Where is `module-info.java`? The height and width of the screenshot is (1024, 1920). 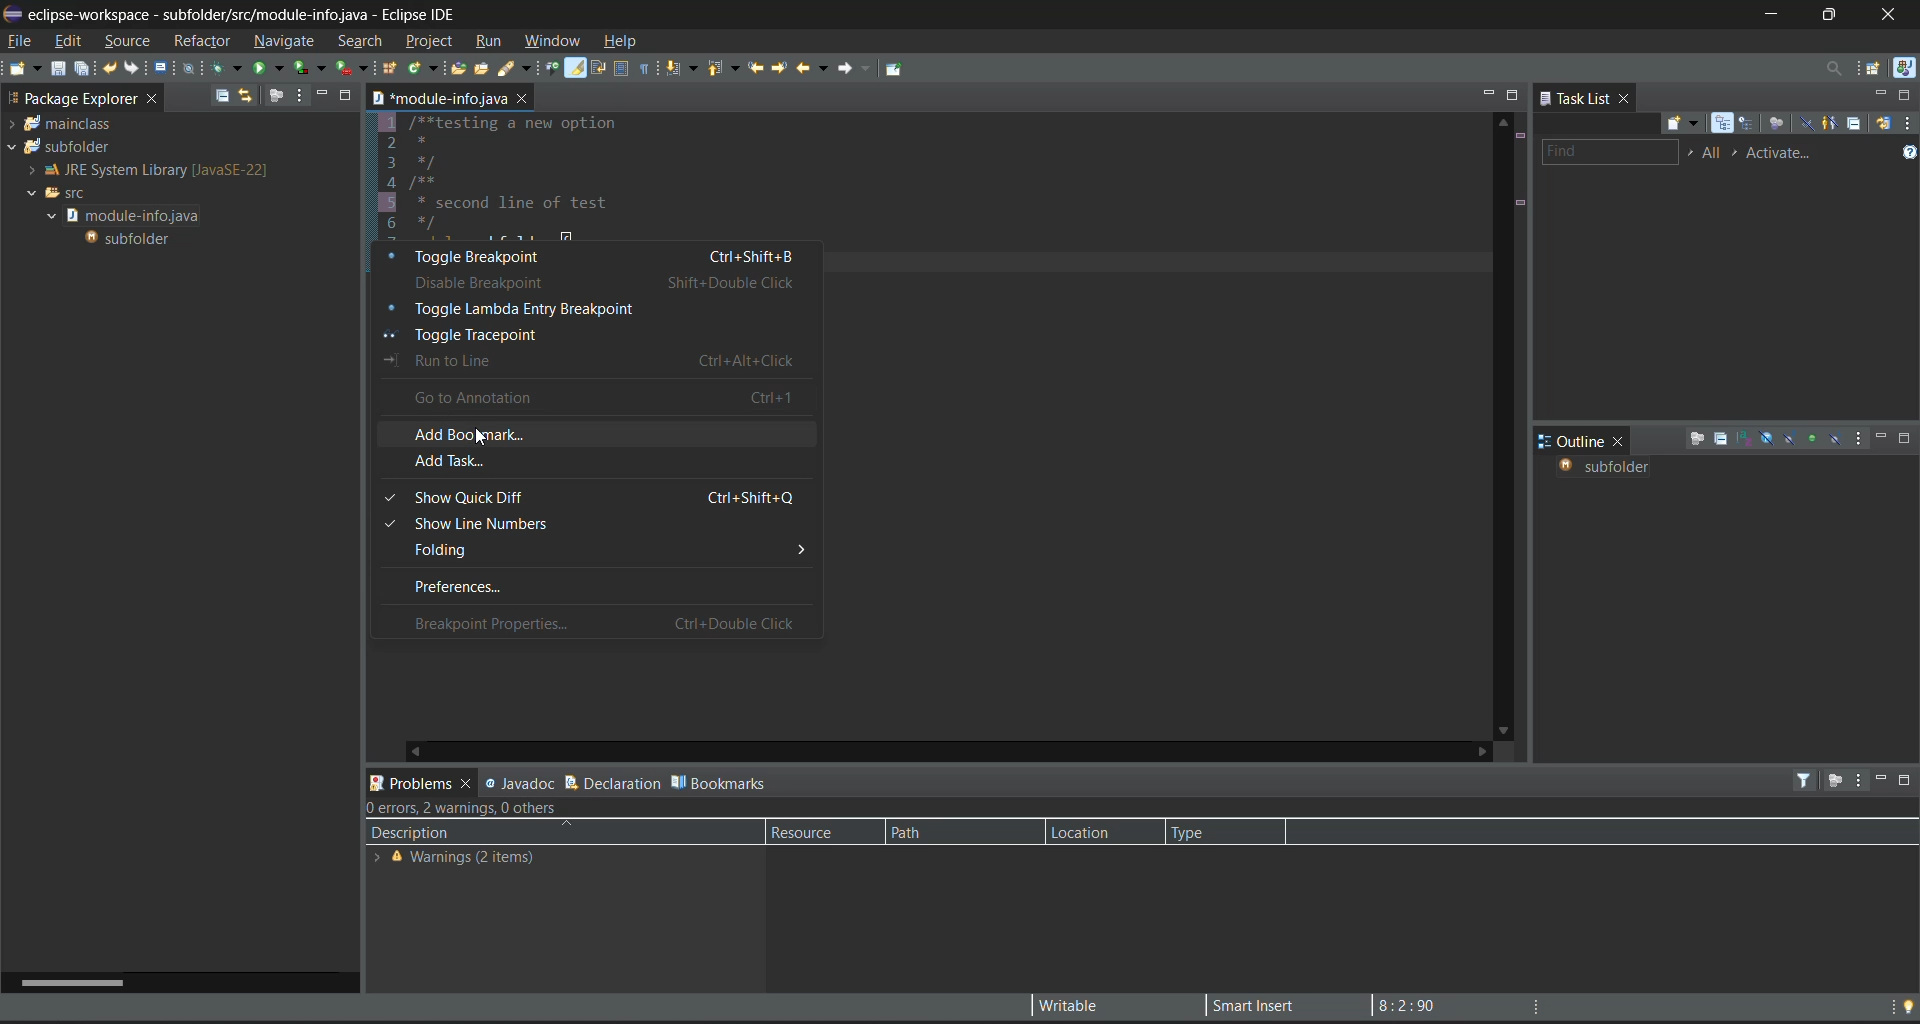
module-info.java is located at coordinates (438, 97).